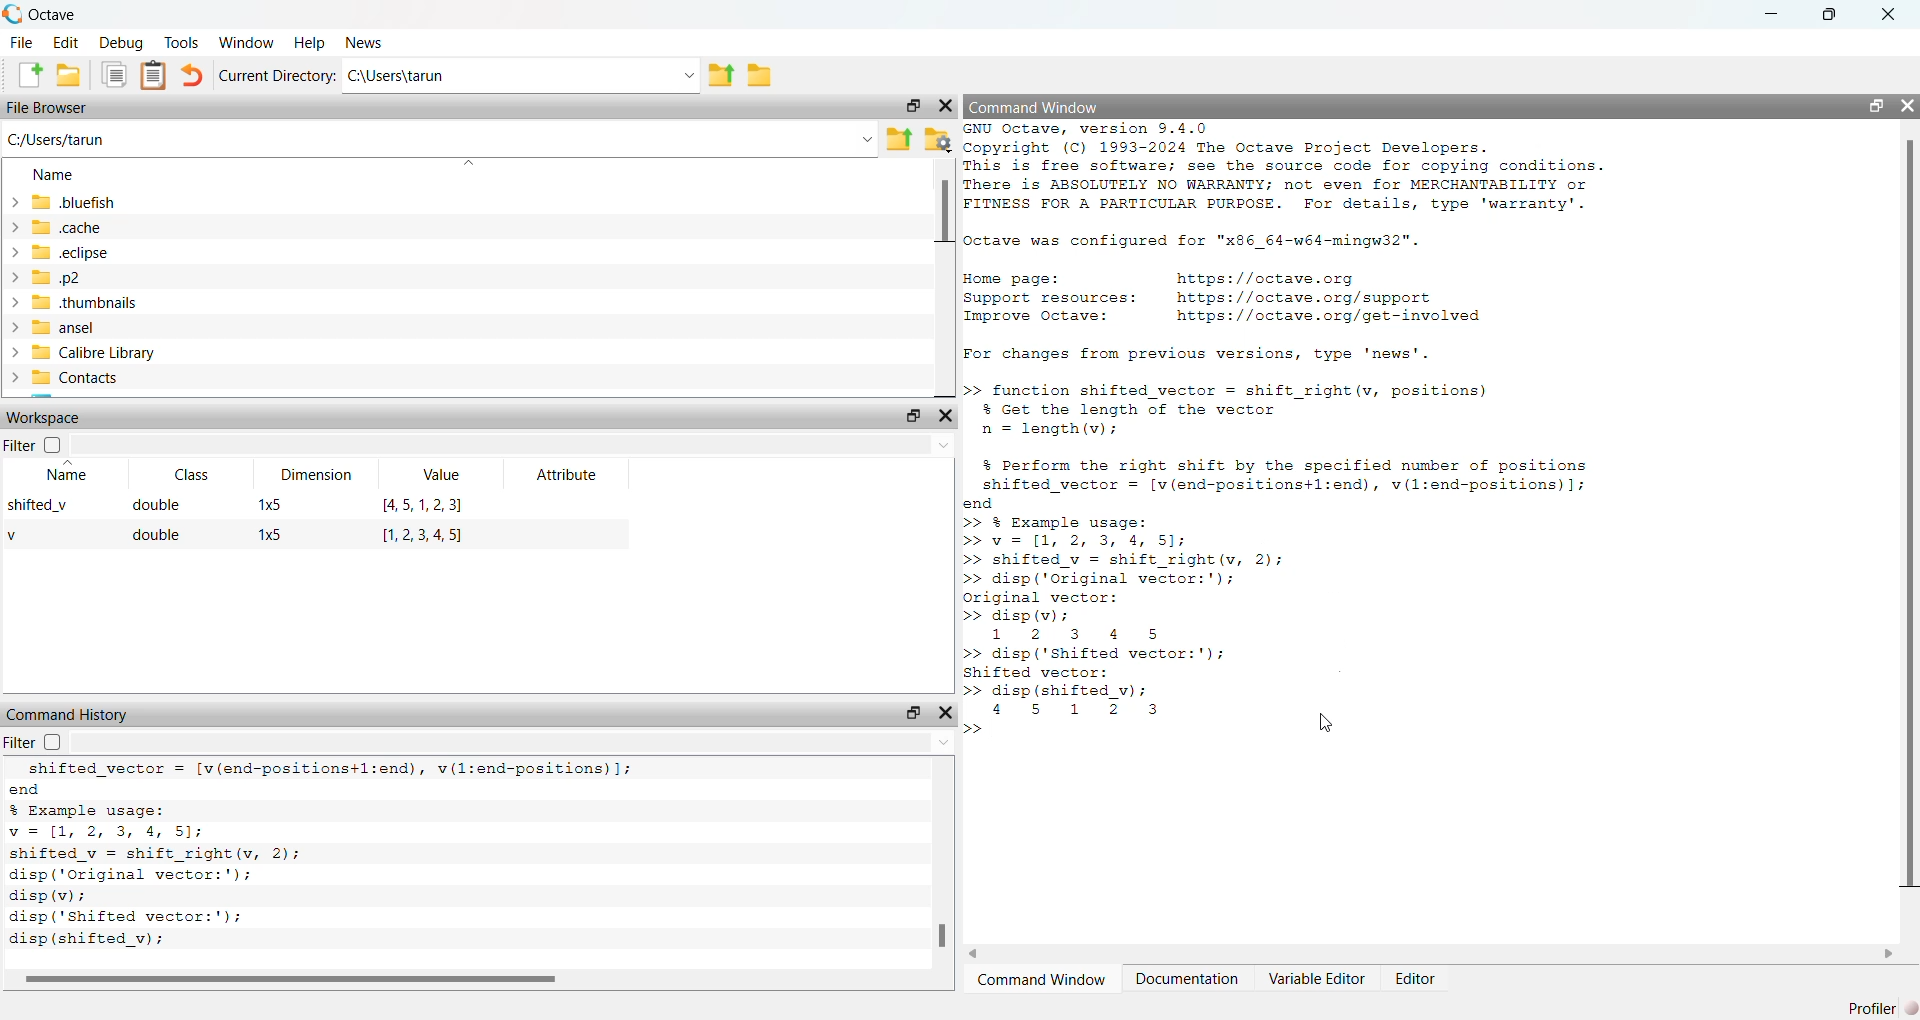  Describe the element at coordinates (974, 691) in the screenshot. I see `prompt cursor` at that location.